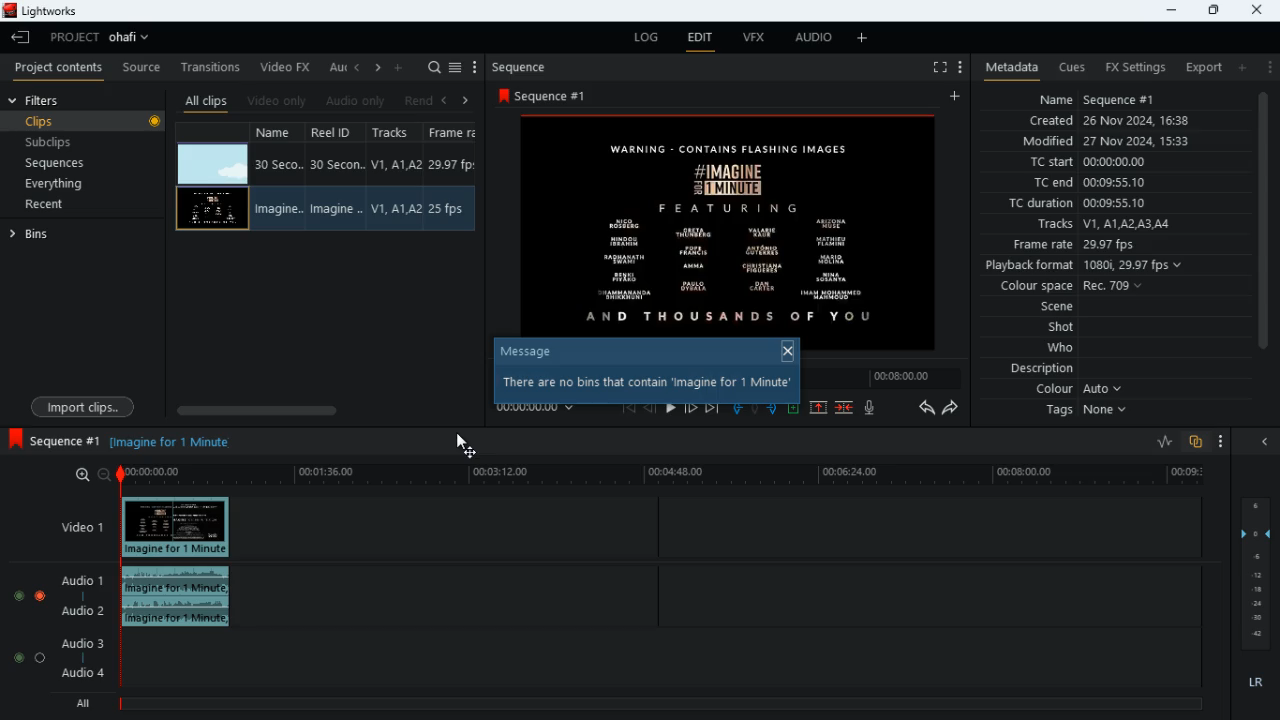 This screenshot has height=720, width=1280. I want to click on scroll, so click(318, 408).